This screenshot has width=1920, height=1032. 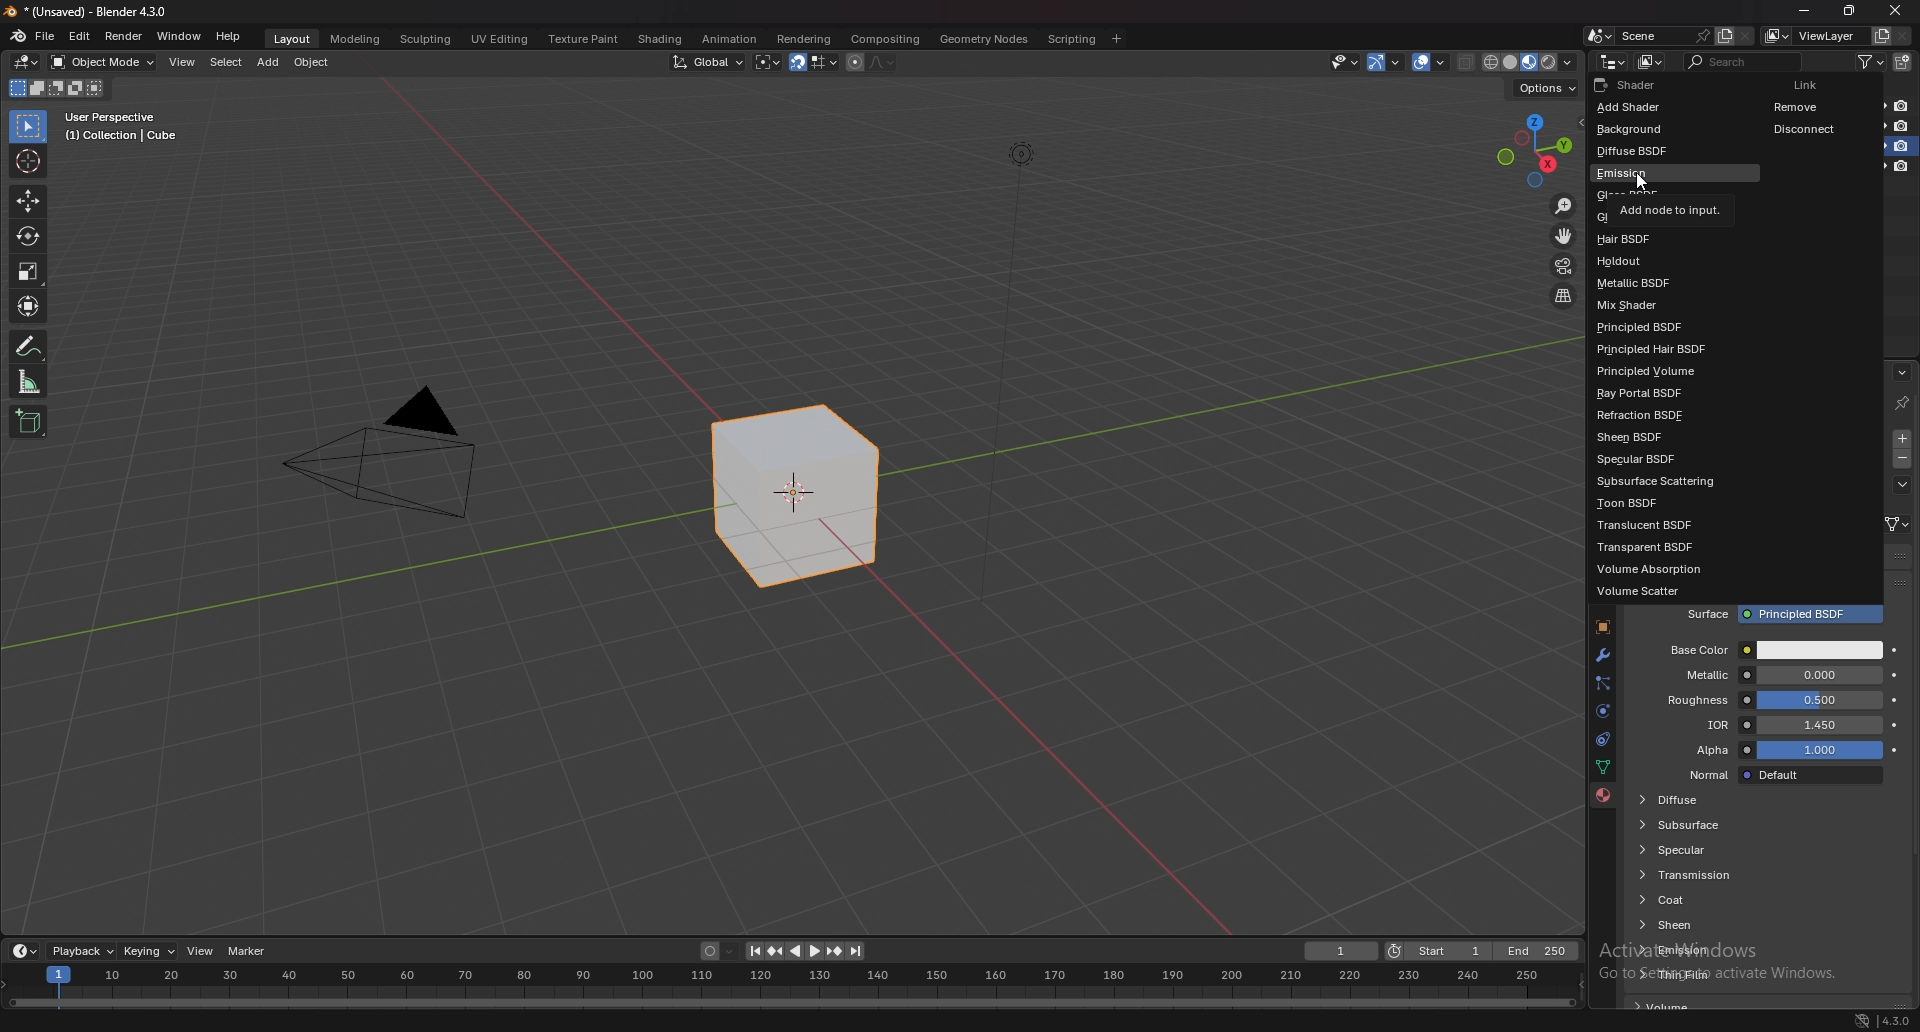 I want to click on emission, so click(x=1719, y=948).